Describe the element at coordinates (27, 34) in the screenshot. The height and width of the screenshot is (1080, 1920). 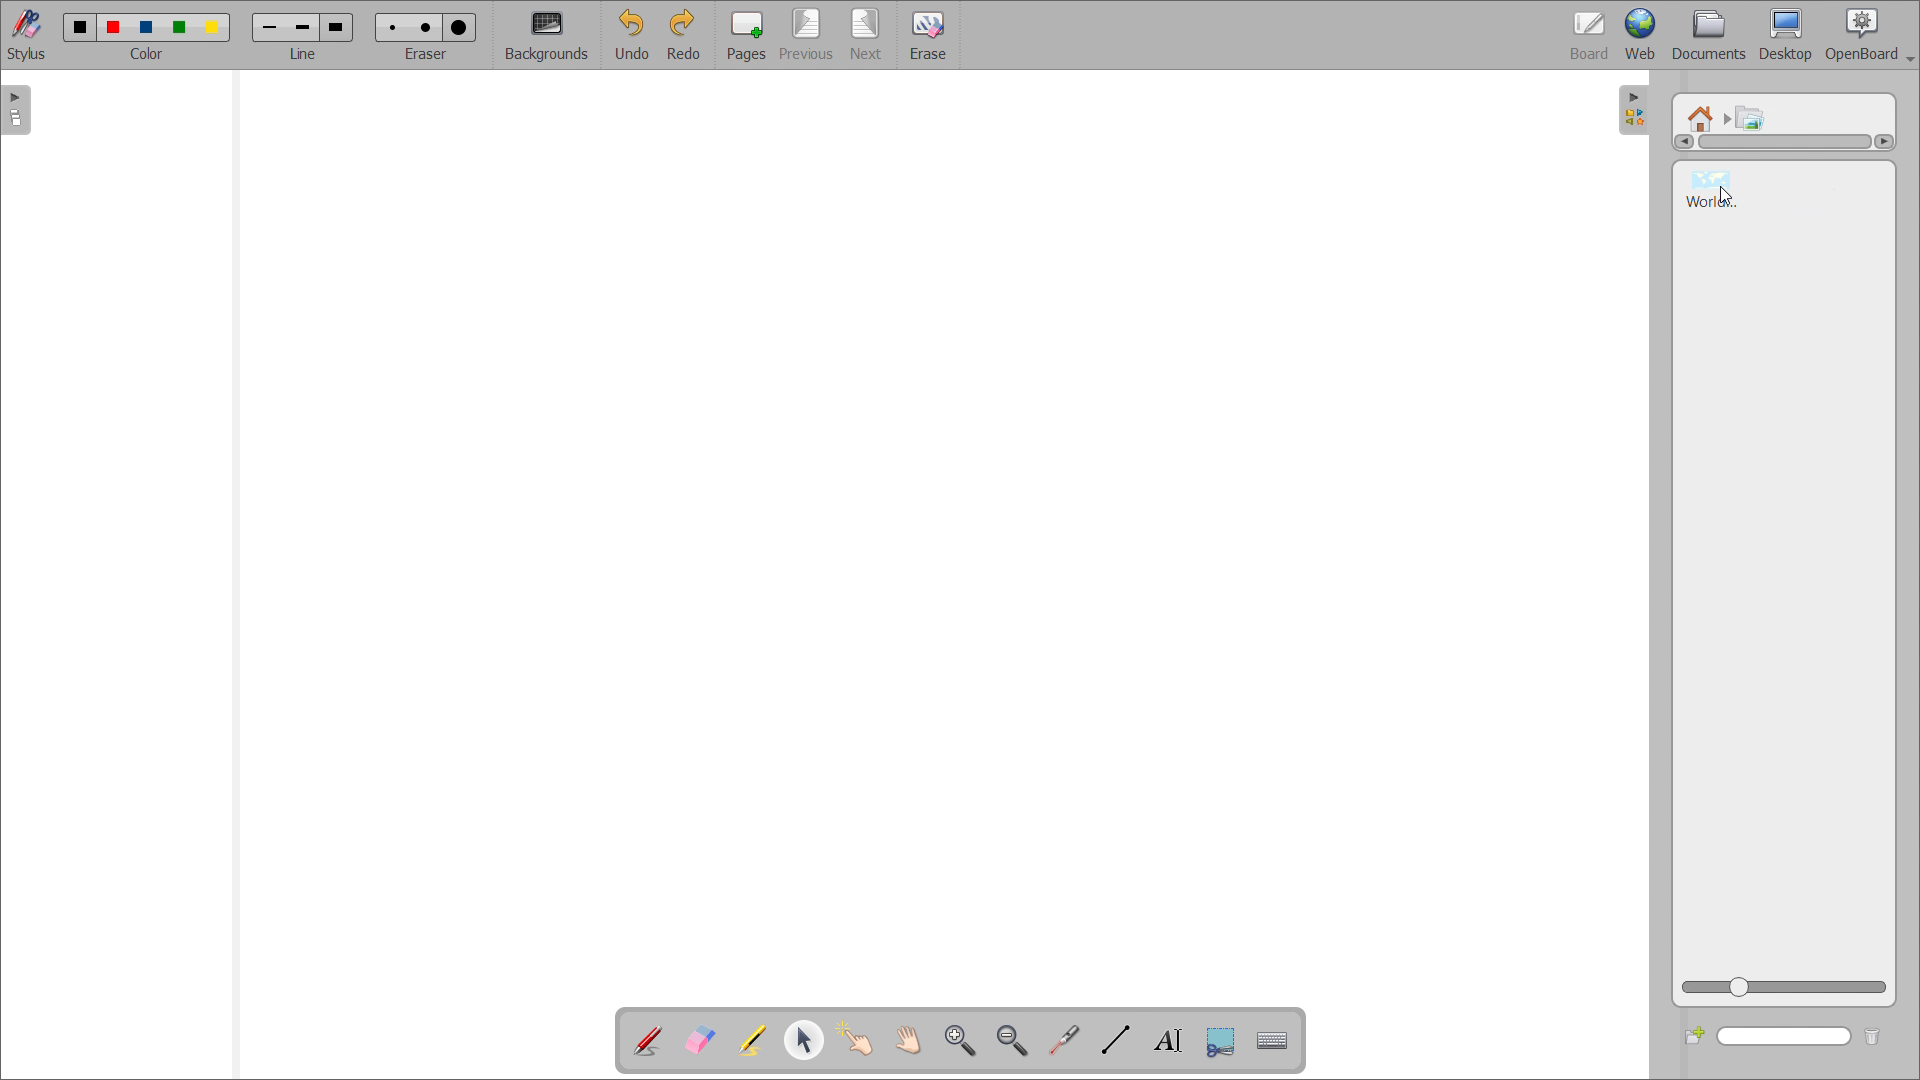
I see `stylus` at that location.